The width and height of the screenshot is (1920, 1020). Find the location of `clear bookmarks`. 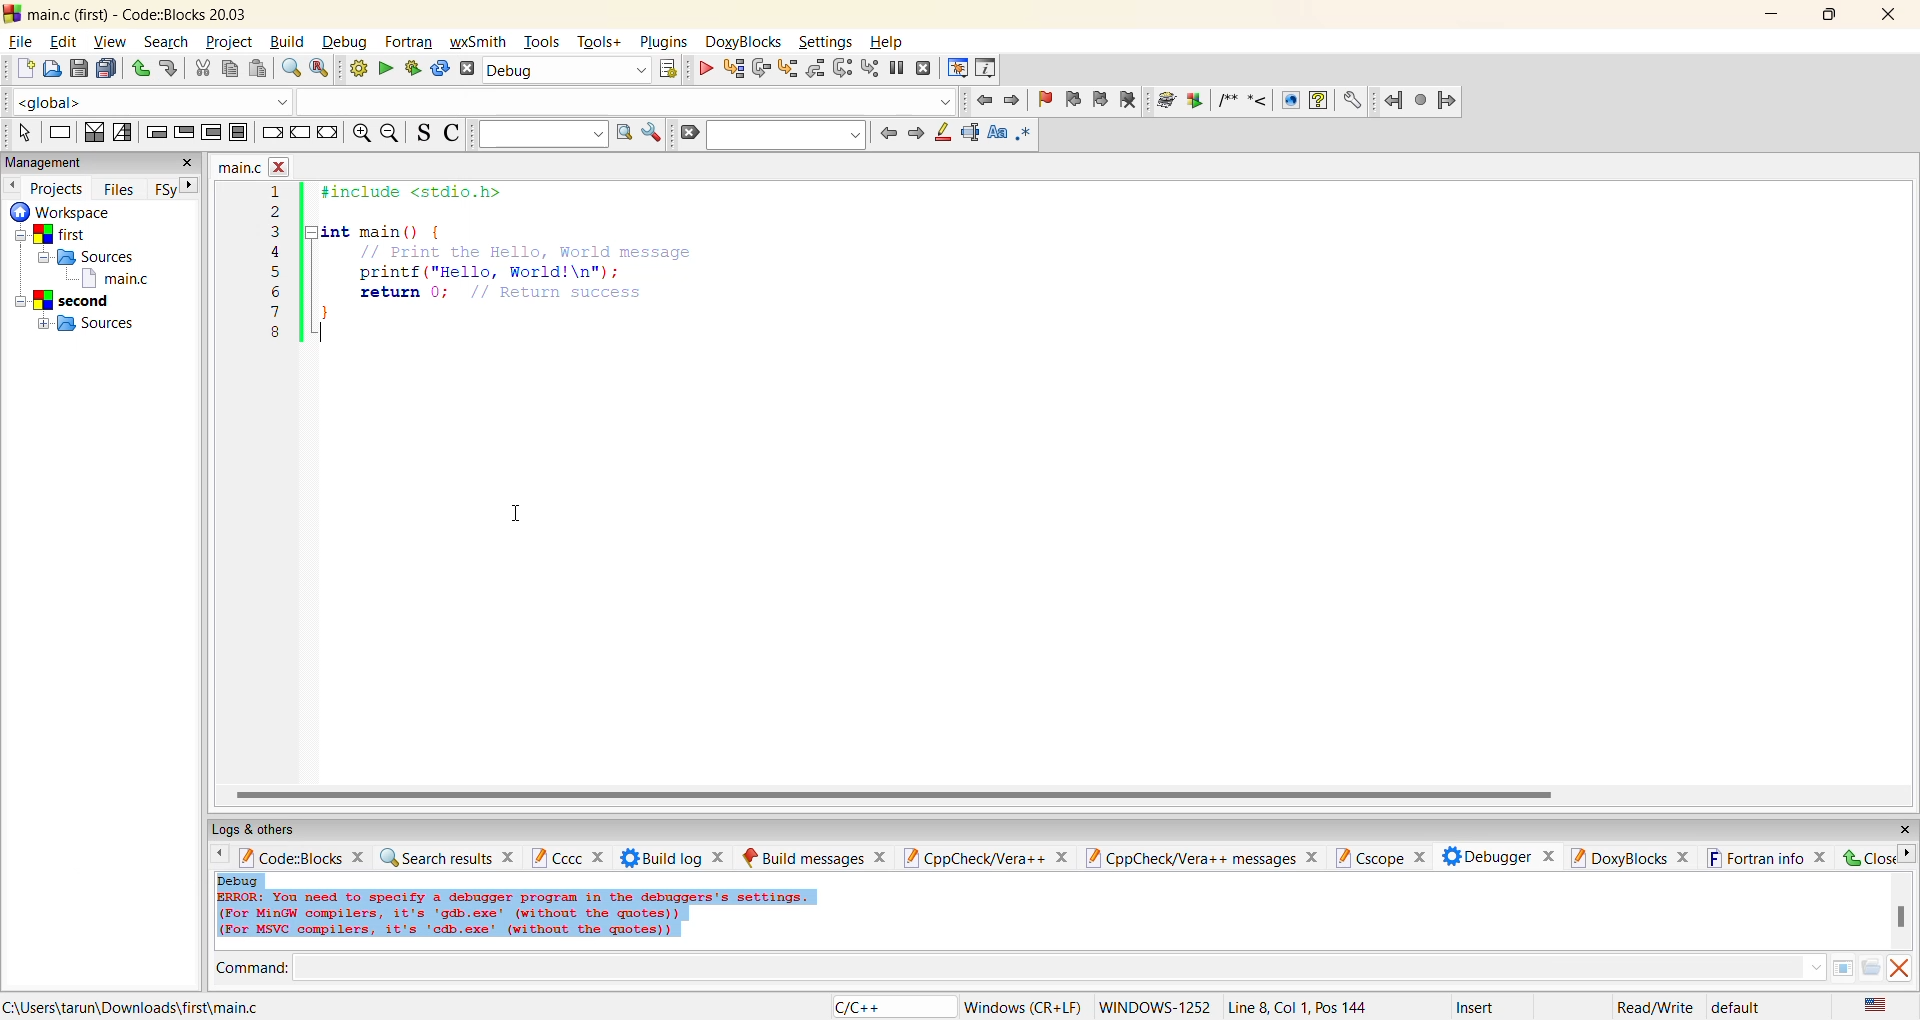

clear bookmarks is located at coordinates (1131, 98).